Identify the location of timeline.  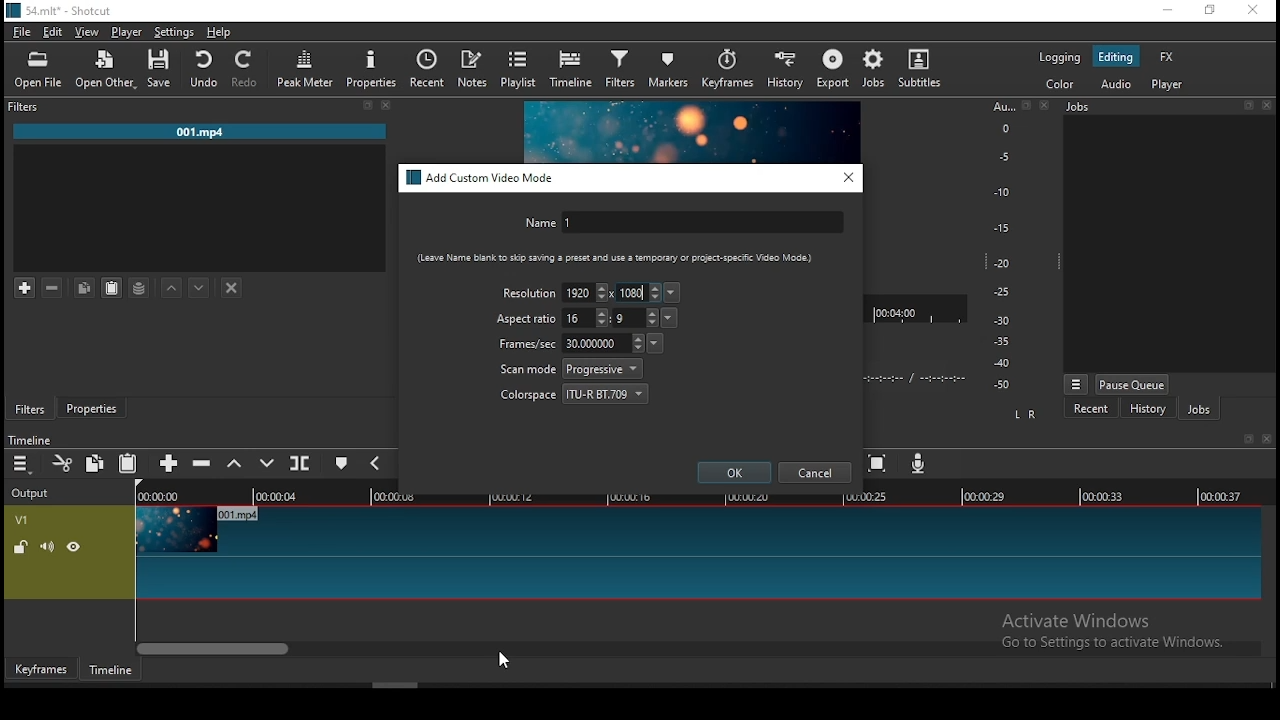
(29, 440).